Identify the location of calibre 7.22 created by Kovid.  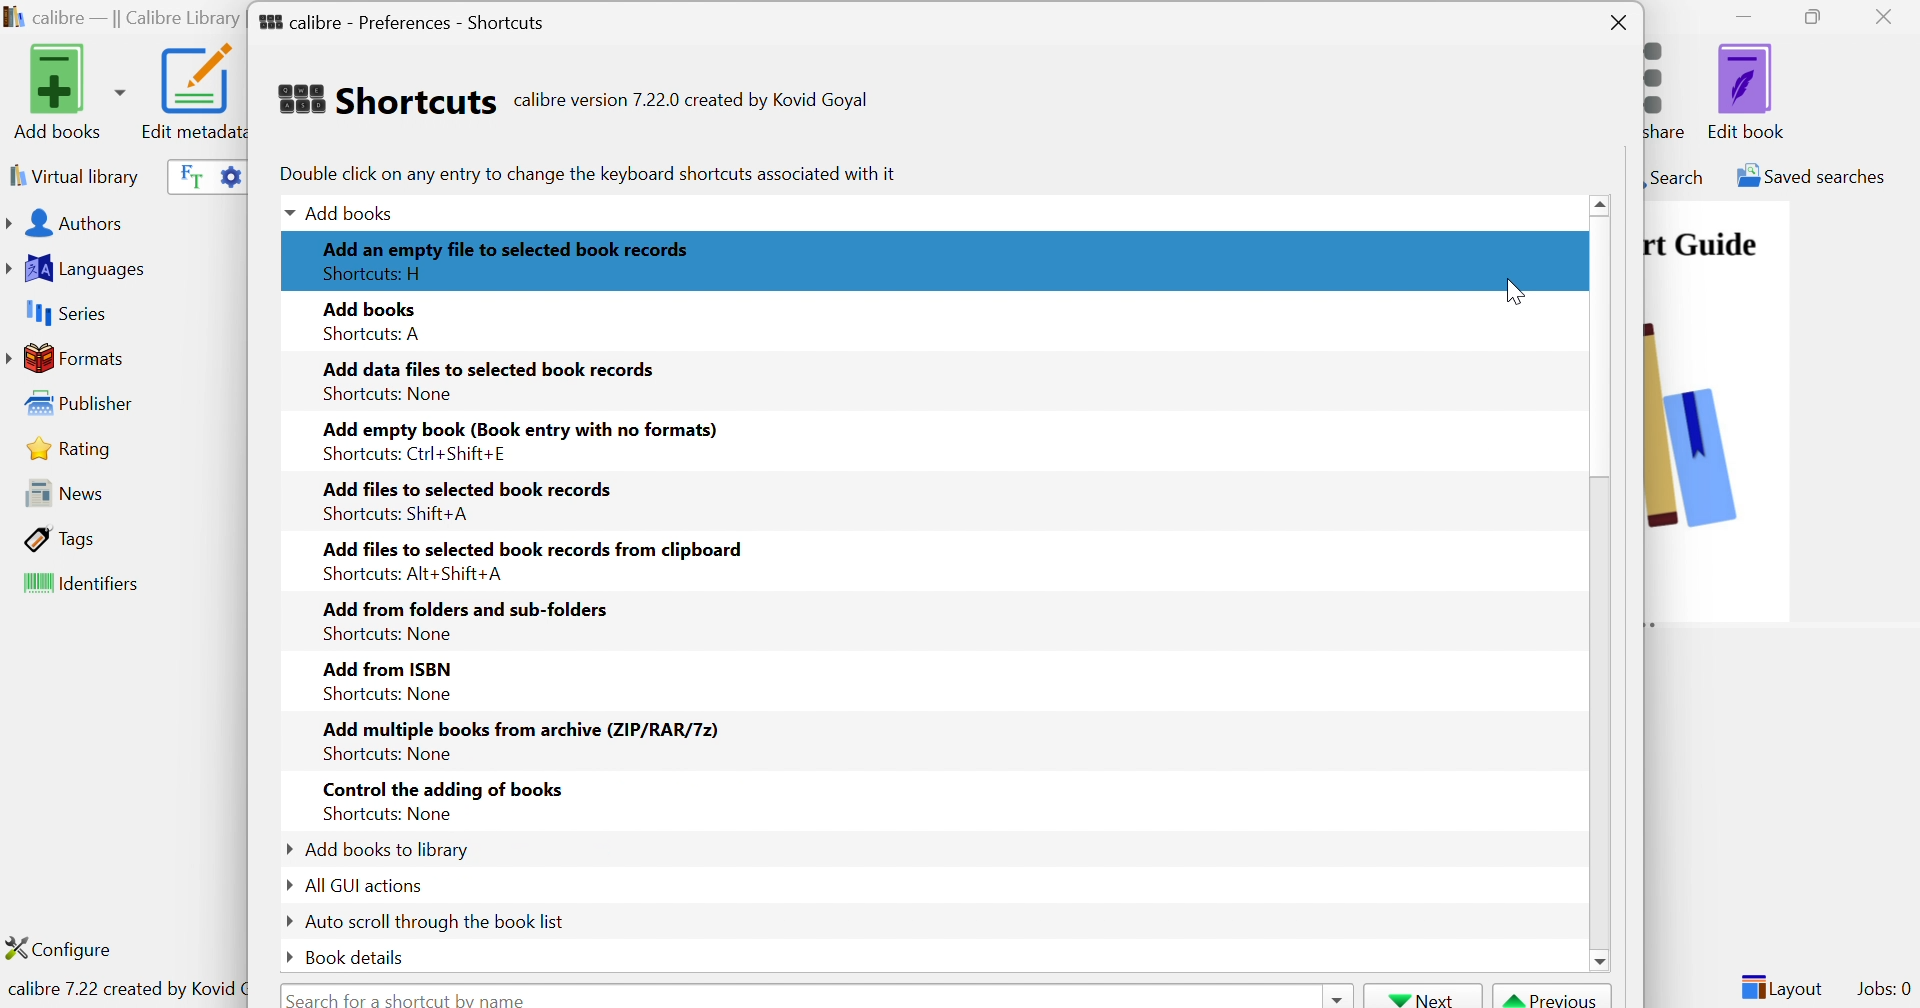
(123, 991).